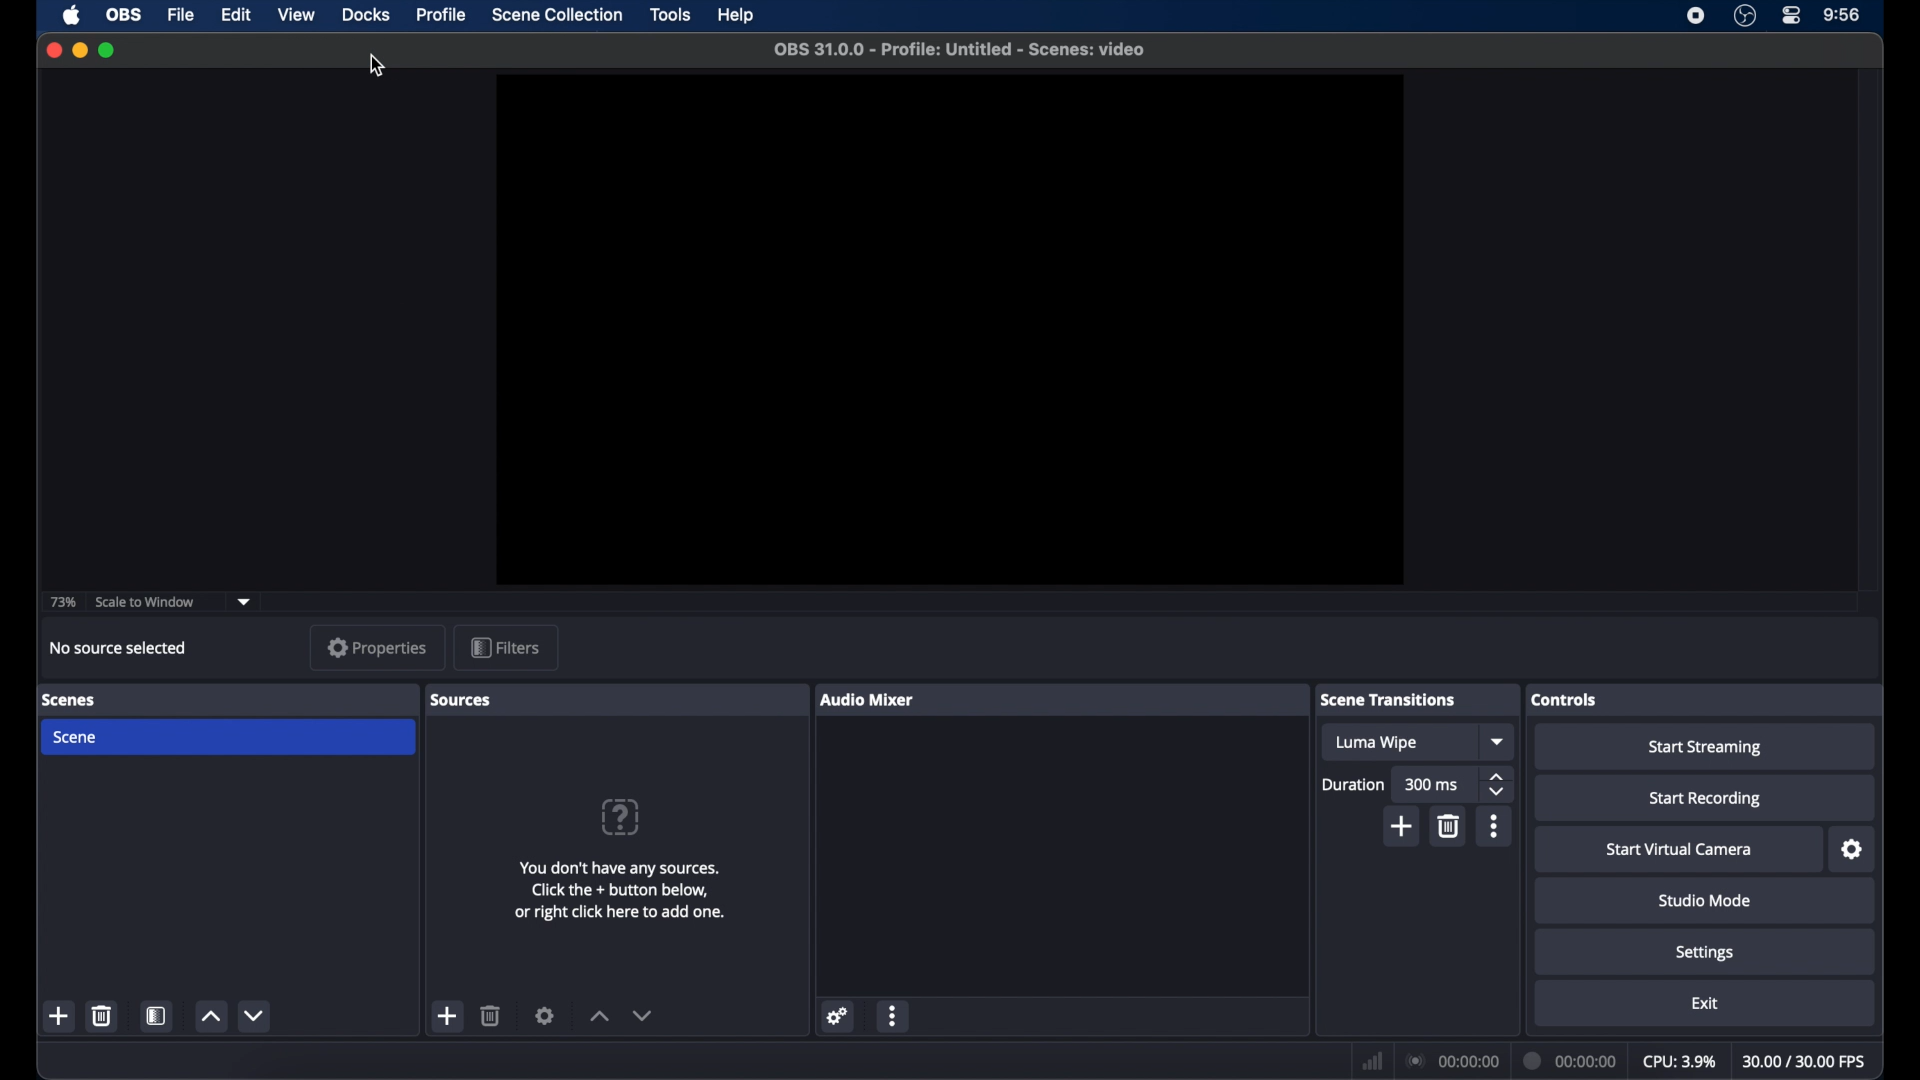  What do you see at coordinates (1402, 826) in the screenshot?
I see `add` at bounding box center [1402, 826].